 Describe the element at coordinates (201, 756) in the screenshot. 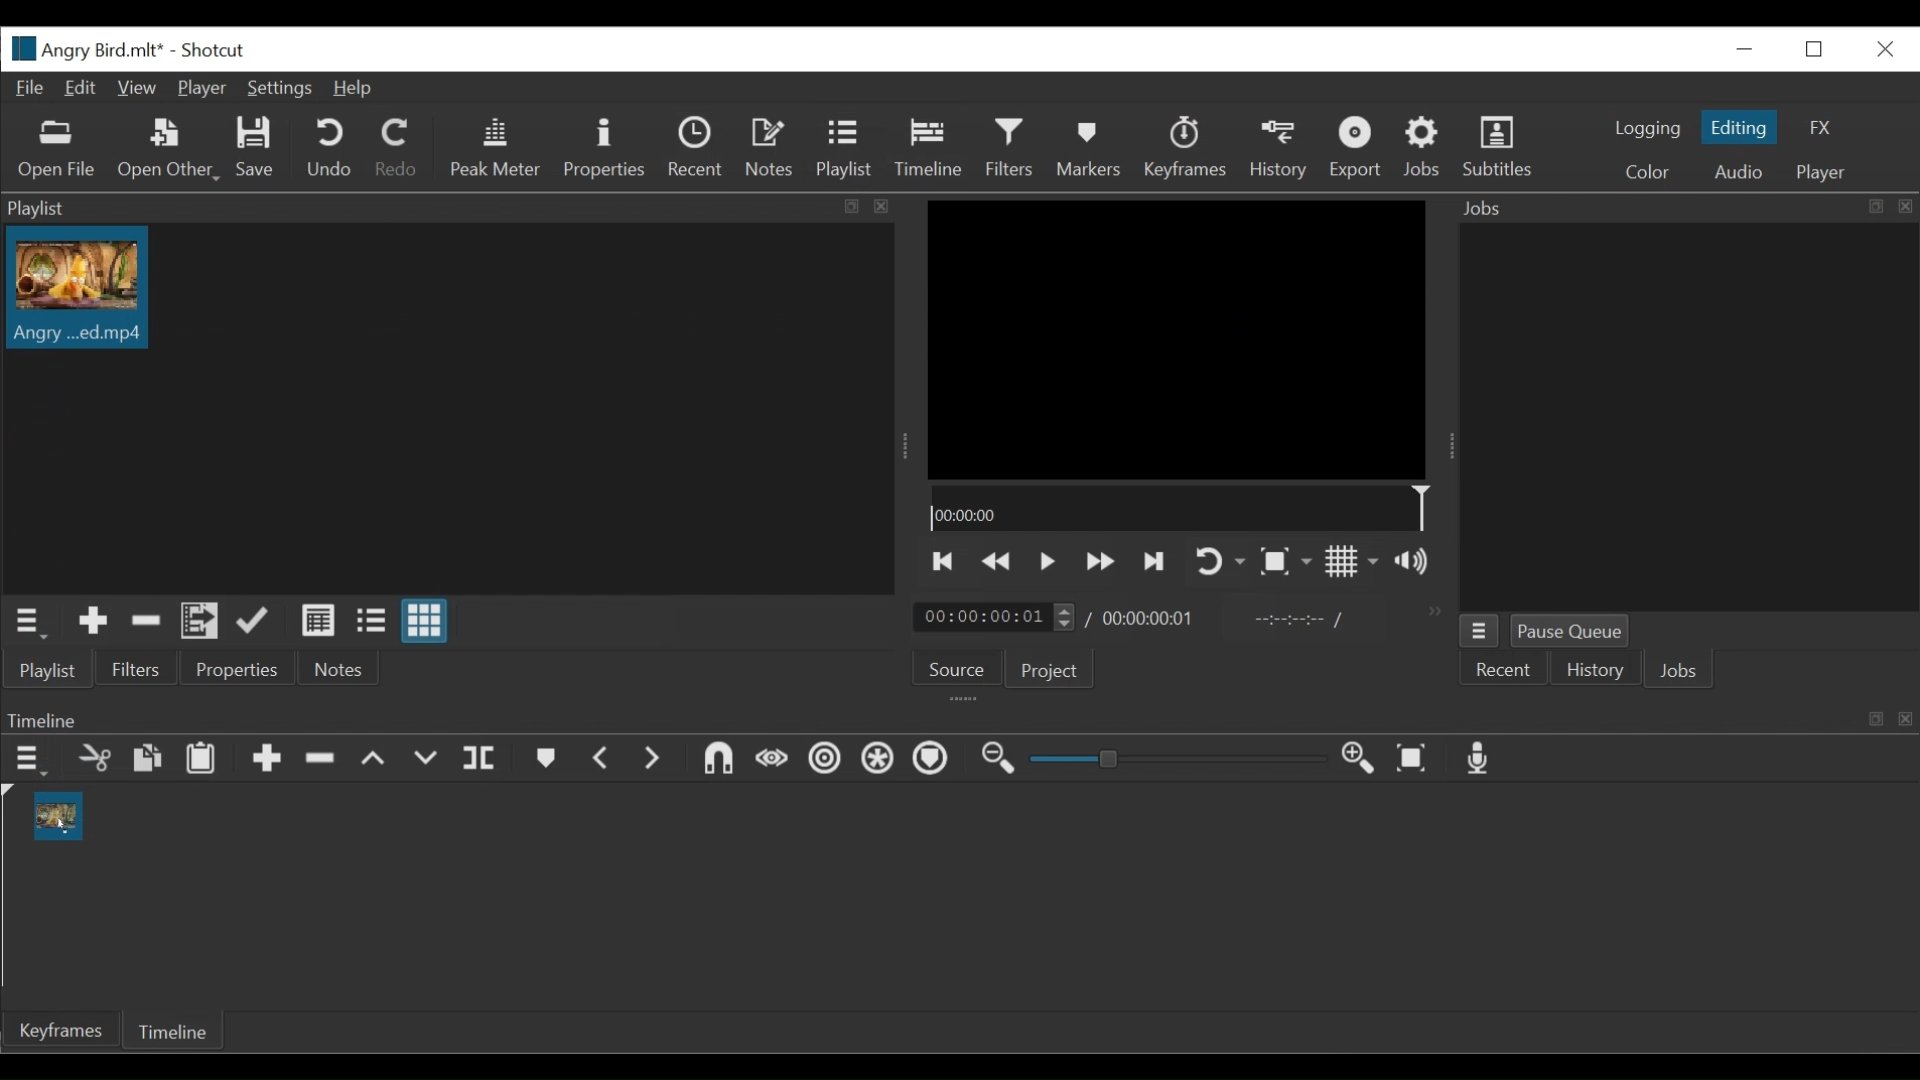

I see `Paste` at that location.